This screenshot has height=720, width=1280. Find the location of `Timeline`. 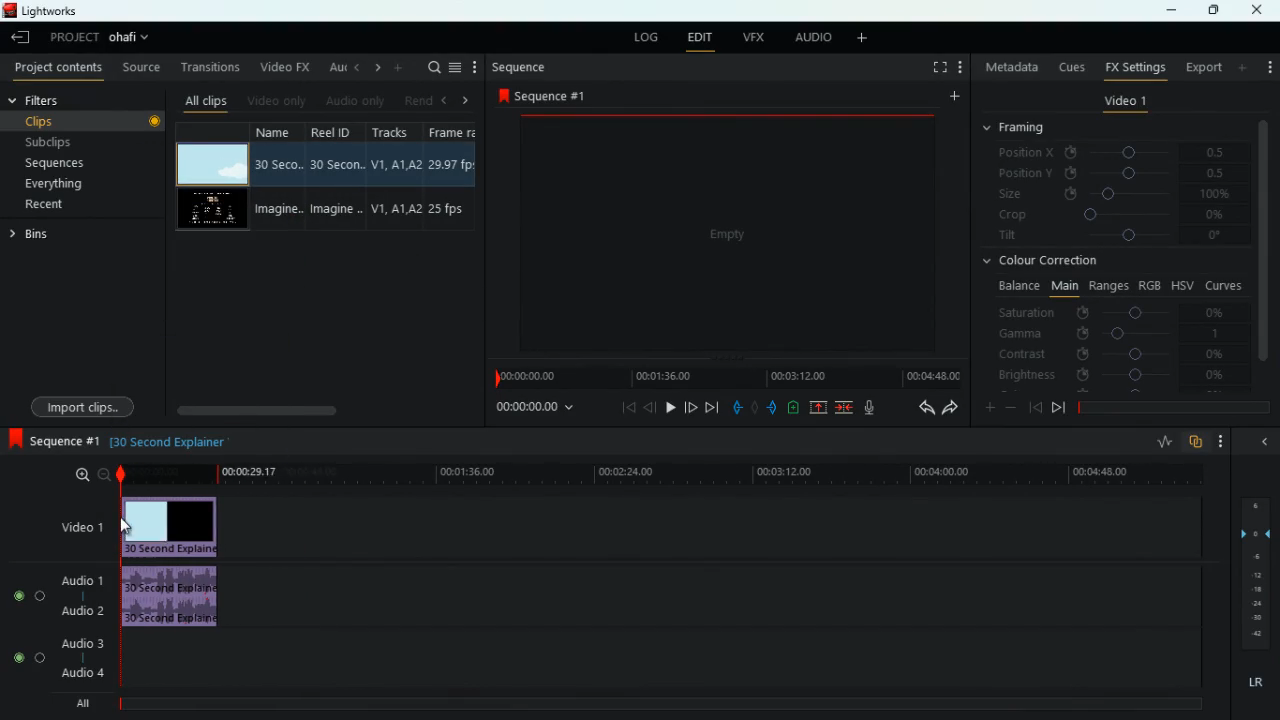

Timeline is located at coordinates (665, 704).